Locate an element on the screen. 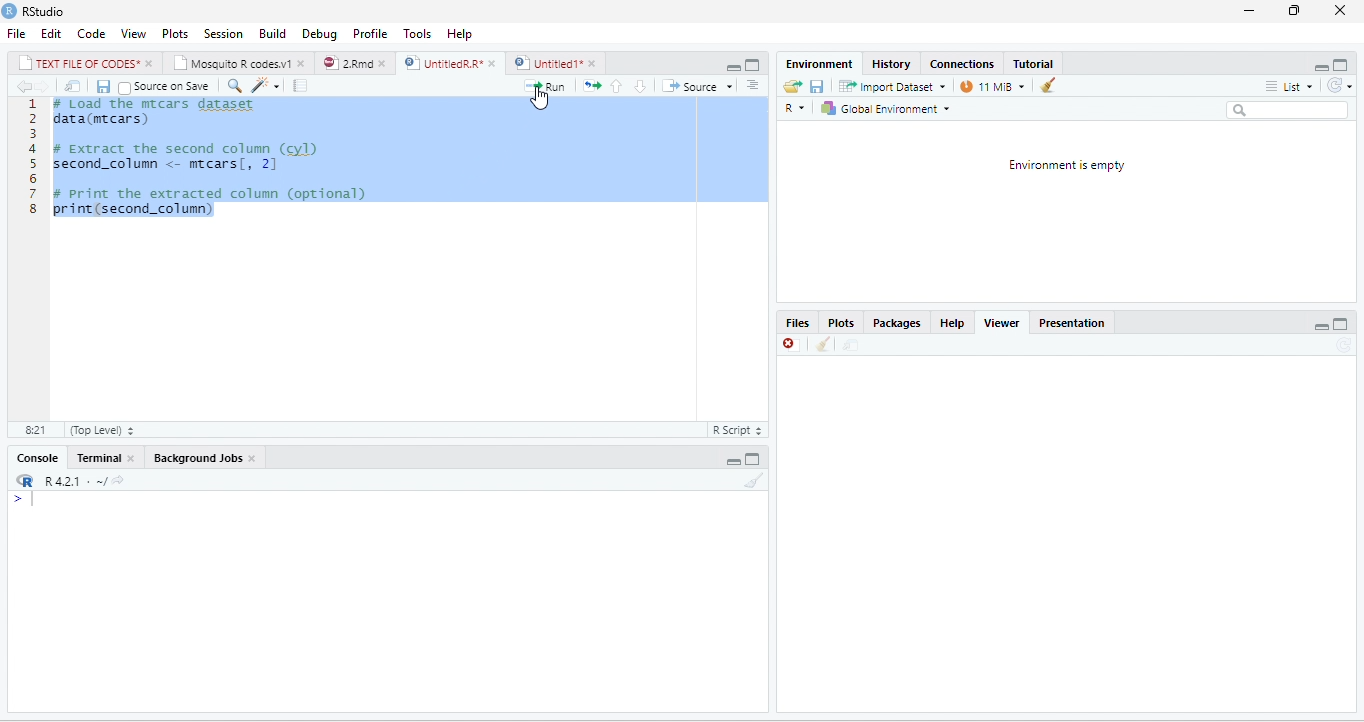 The height and width of the screenshot is (722, 1364).  is located at coordinates (268, 32).